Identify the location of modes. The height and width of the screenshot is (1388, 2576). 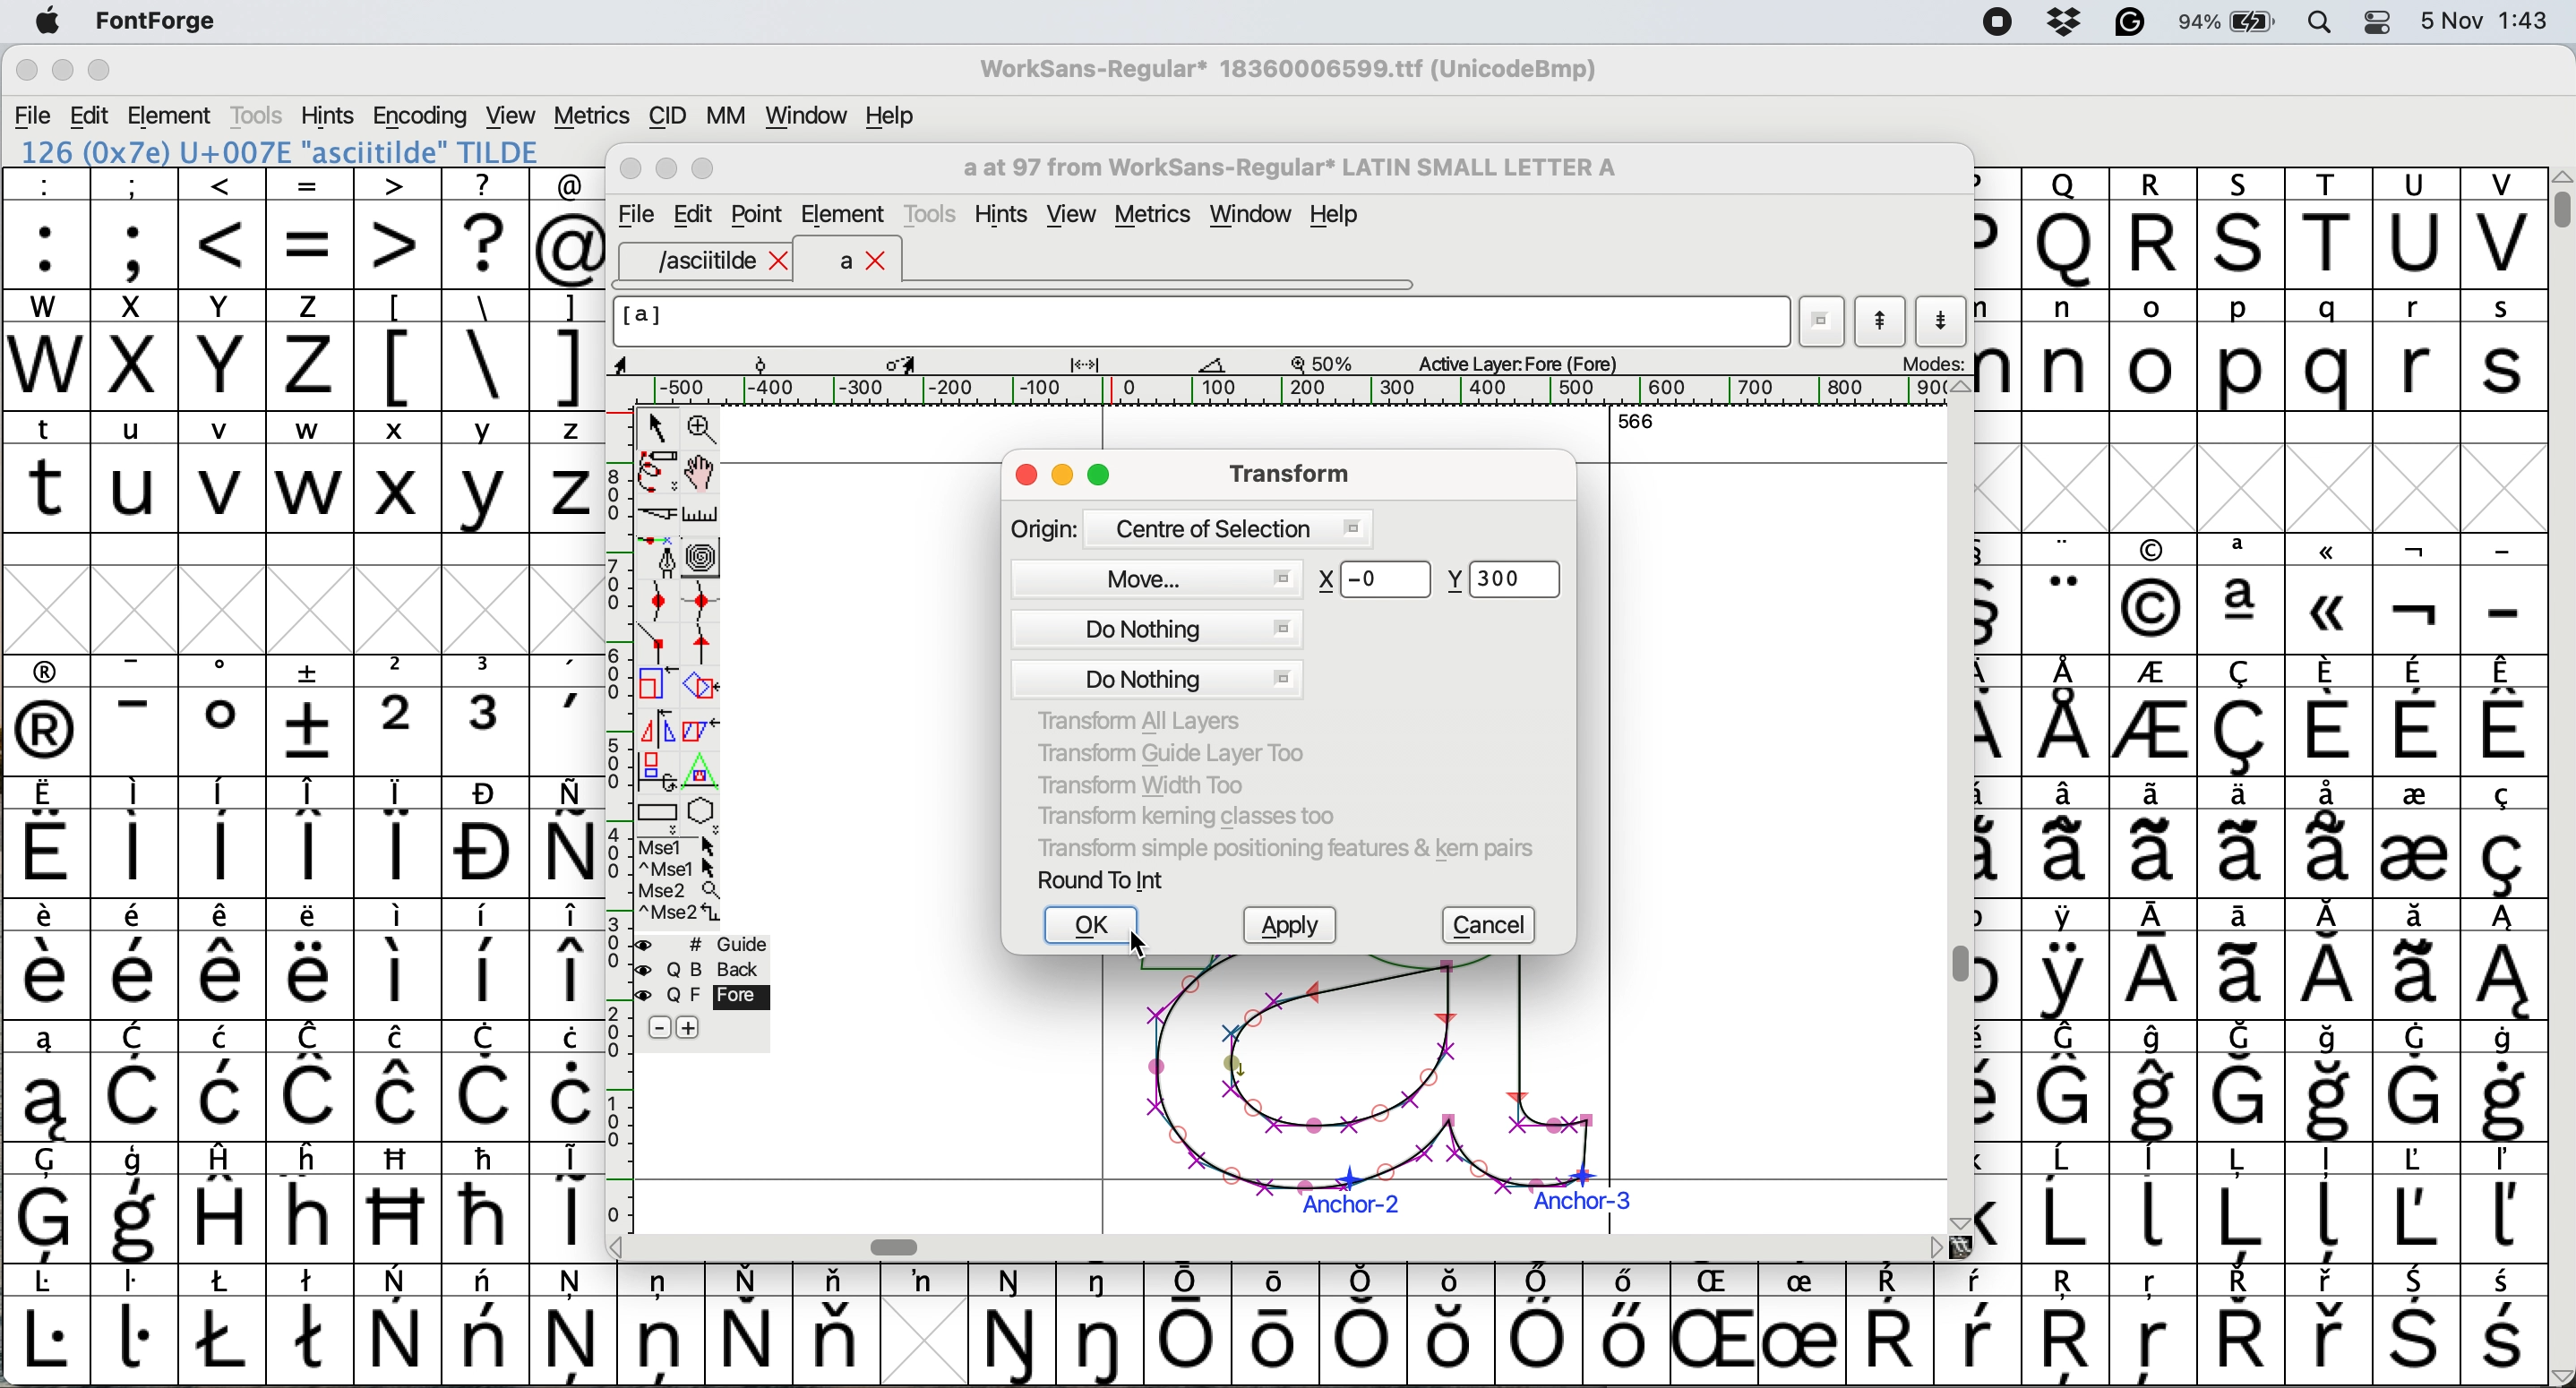
(1931, 362).